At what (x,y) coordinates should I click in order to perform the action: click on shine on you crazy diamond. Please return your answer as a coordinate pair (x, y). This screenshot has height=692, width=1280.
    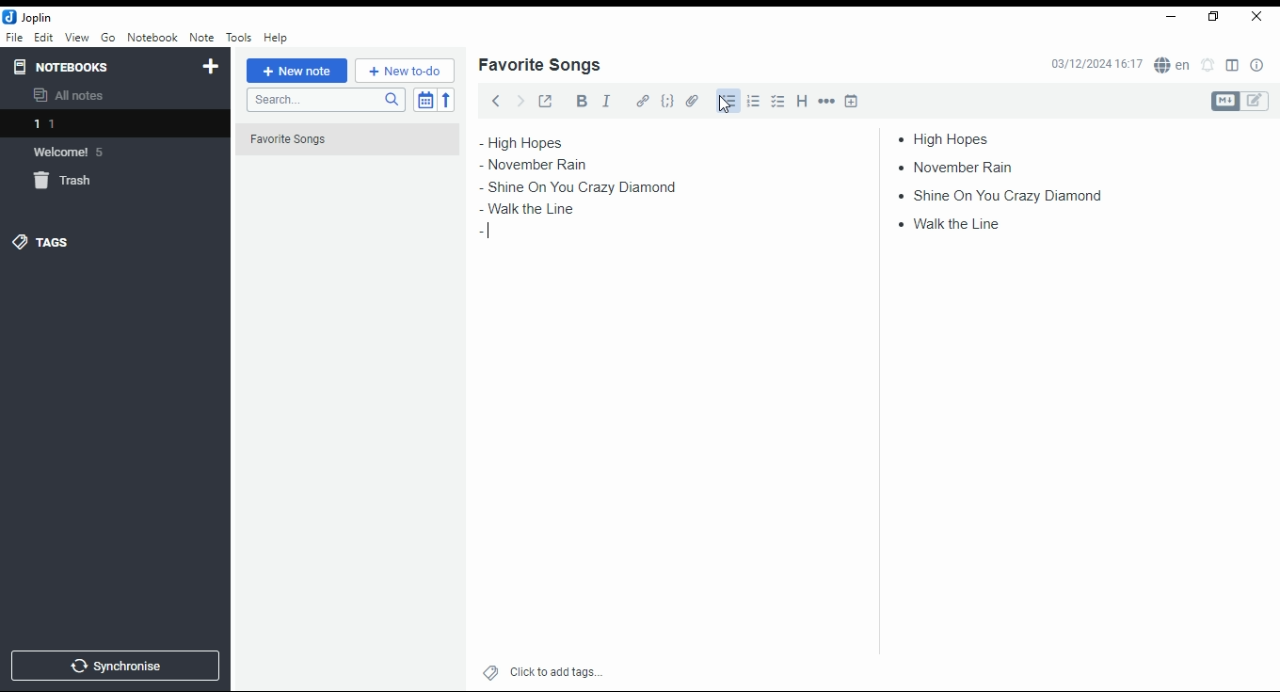
    Looking at the image, I should click on (584, 187).